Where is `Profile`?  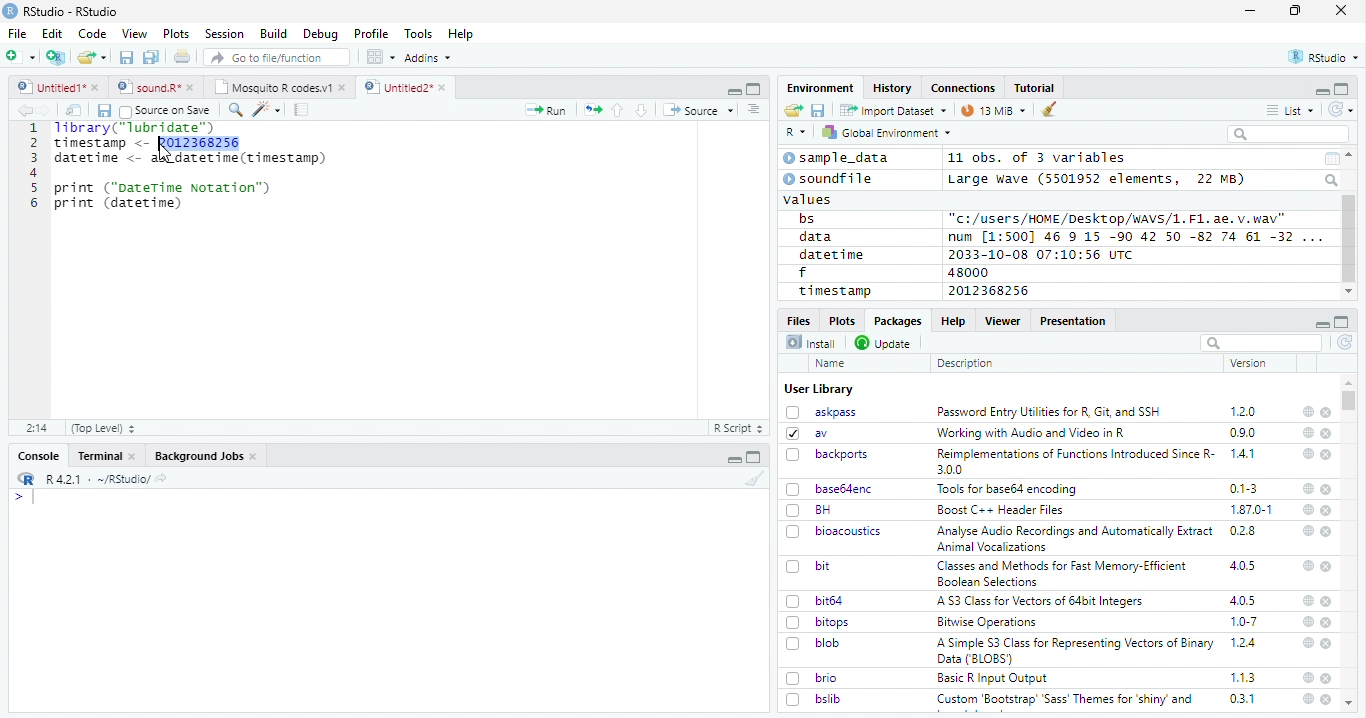
Profile is located at coordinates (371, 34).